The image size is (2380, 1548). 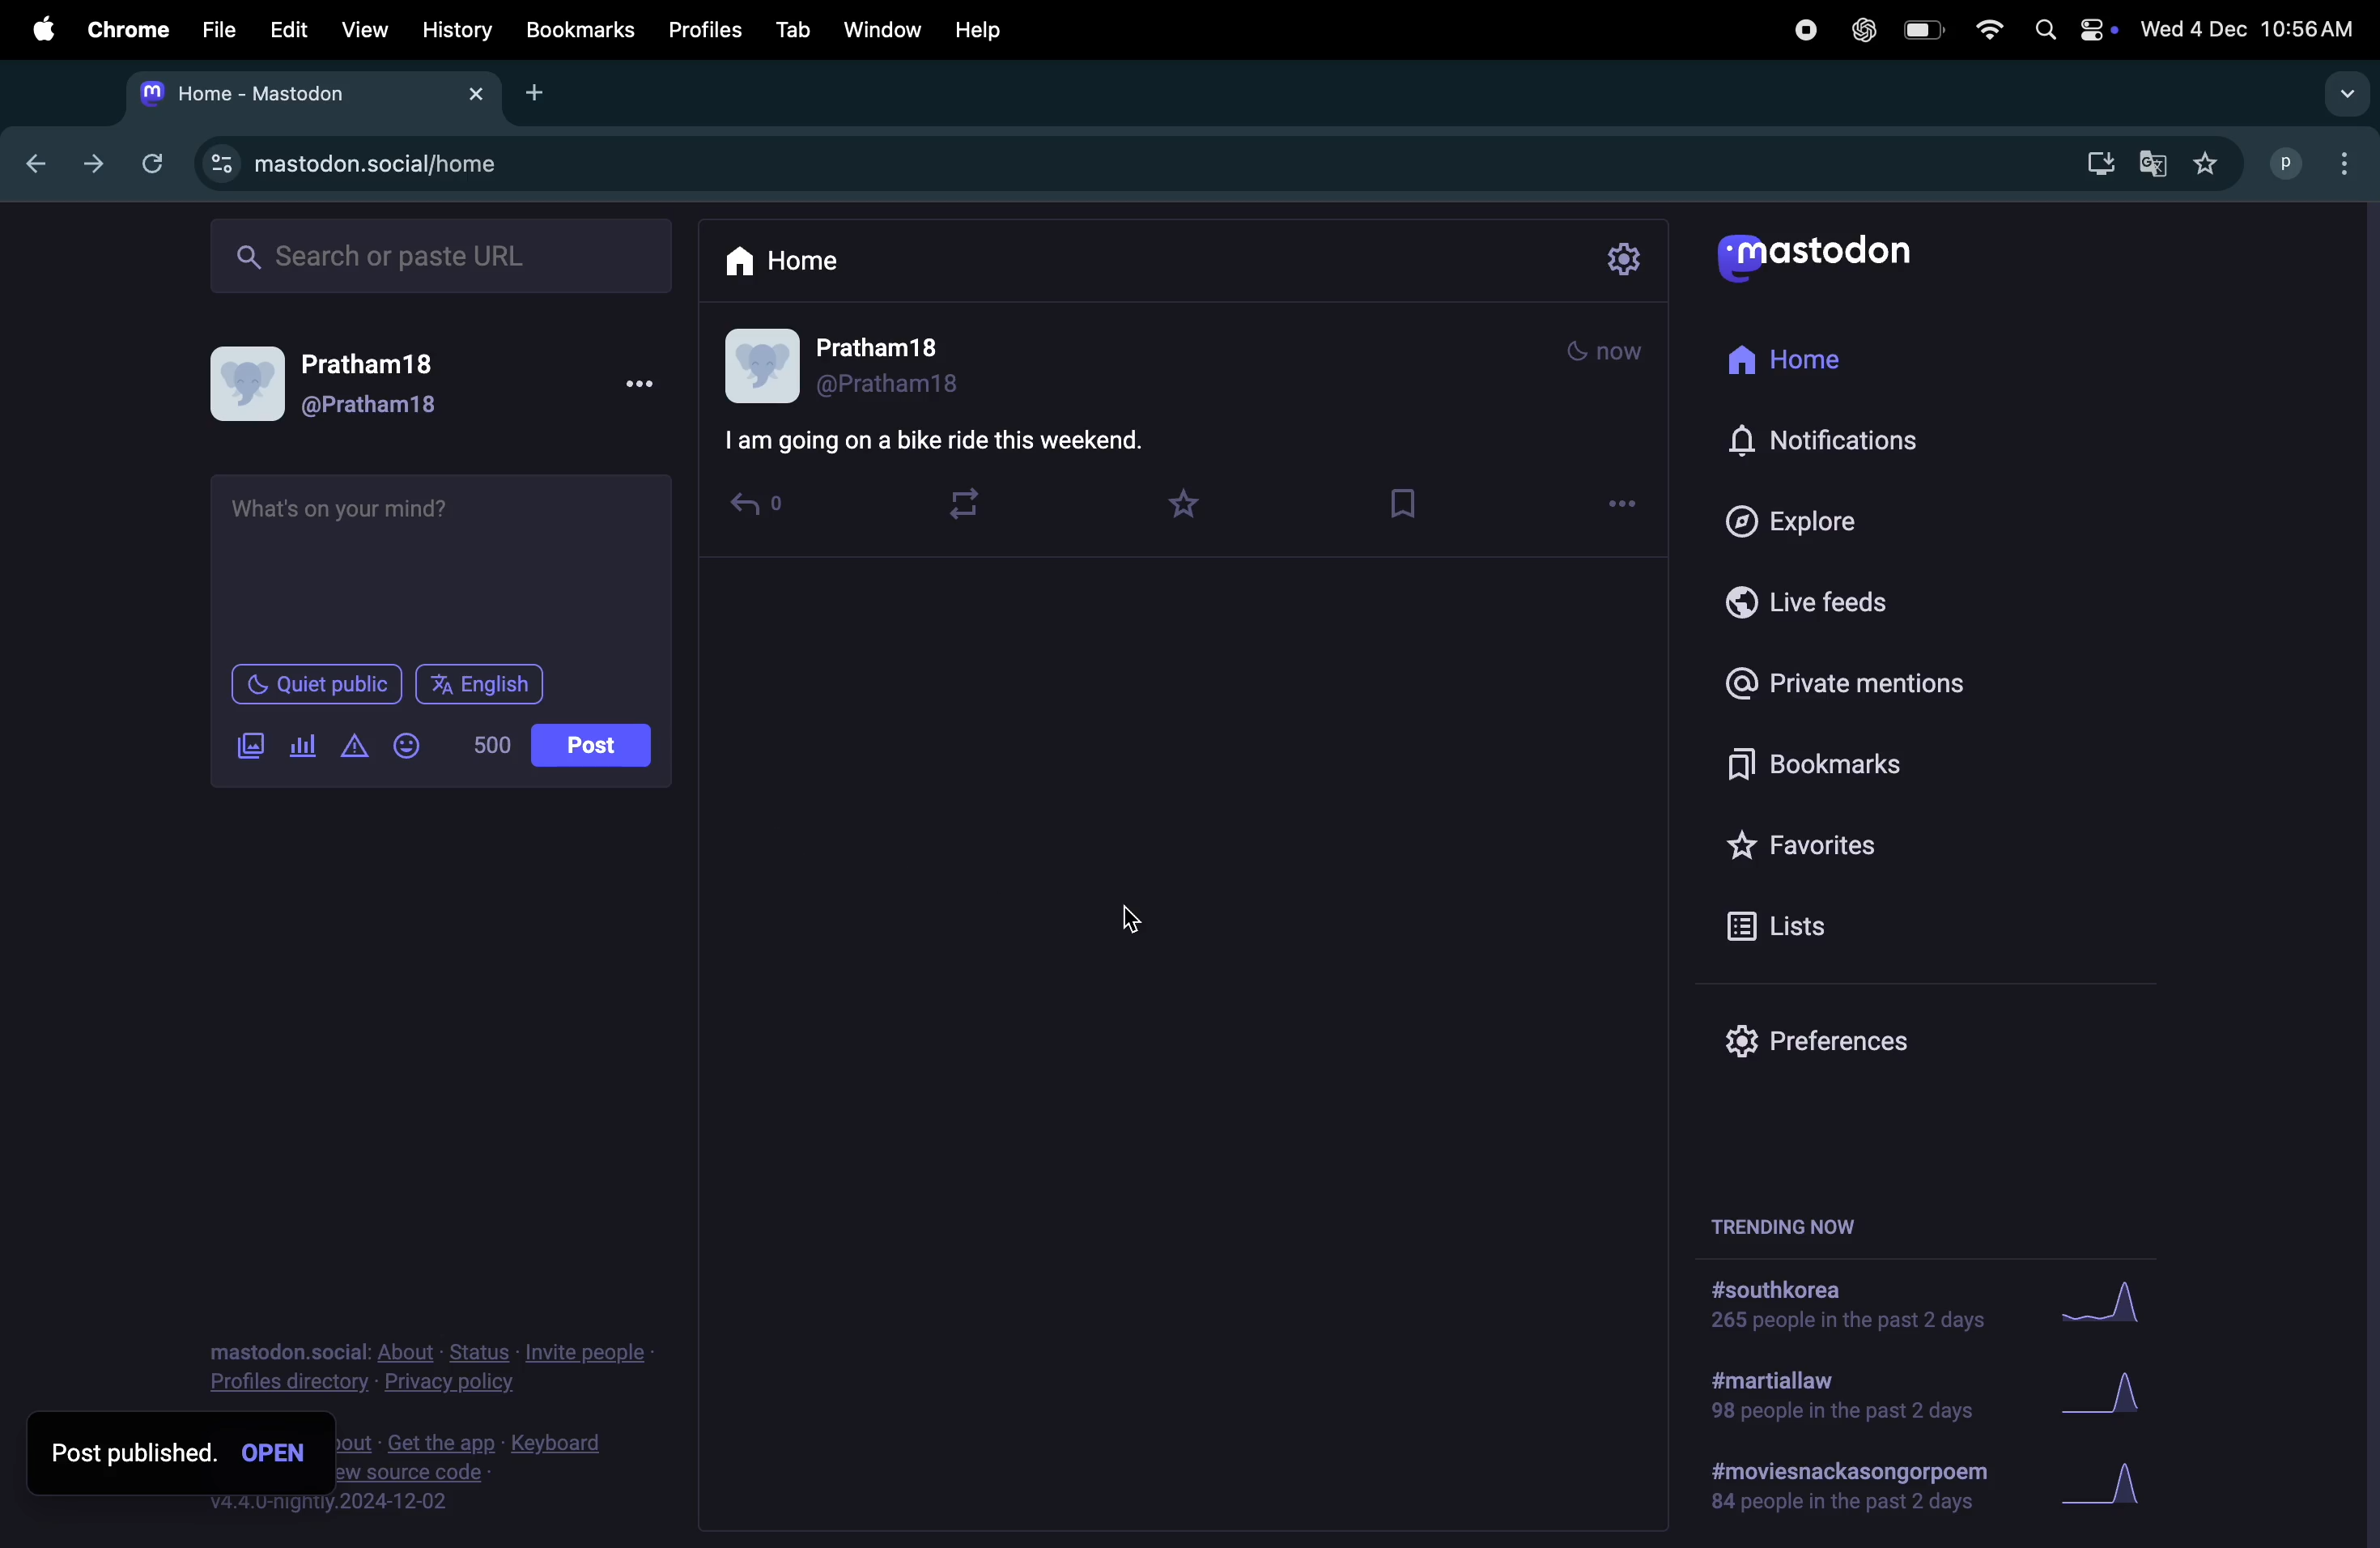 What do you see at coordinates (493, 747) in the screenshot?
I see `500 words` at bounding box center [493, 747].